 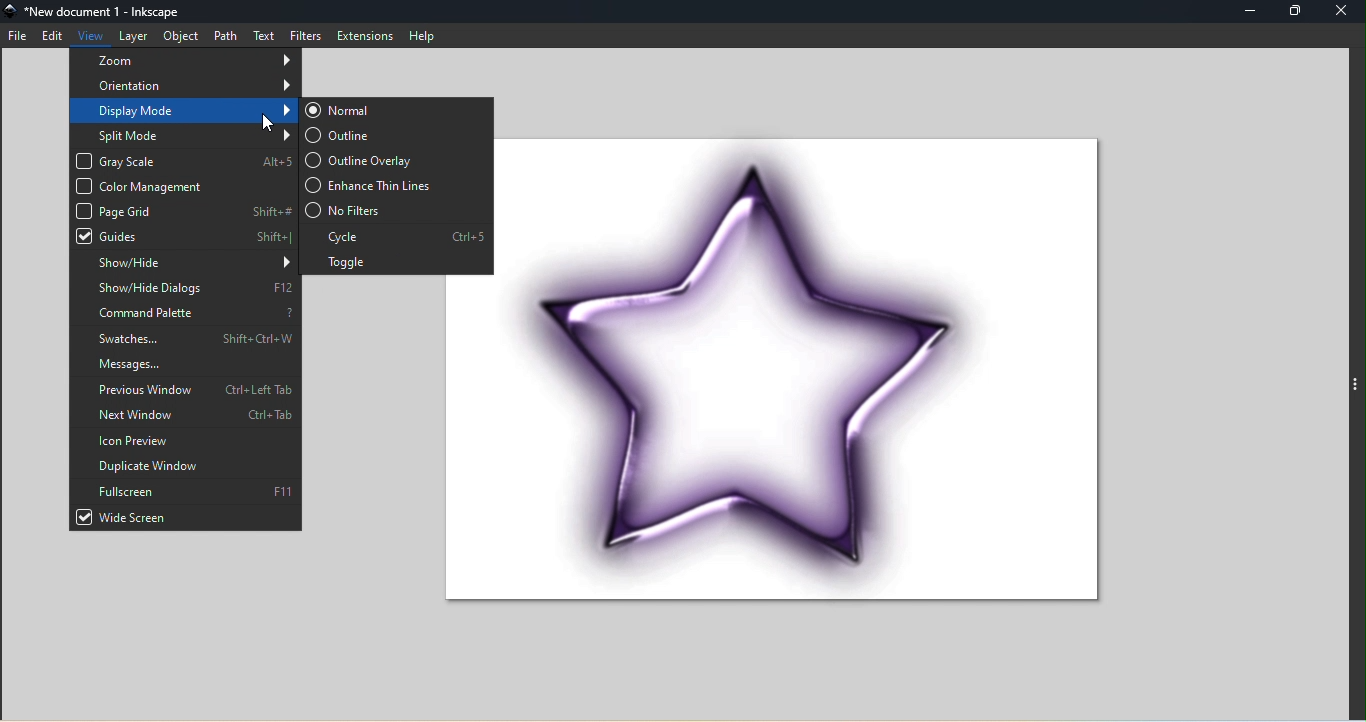 What do you see at coordinates (186, 390) in the screenshot?
I see `Previous window` at bounding box center [186, 390].